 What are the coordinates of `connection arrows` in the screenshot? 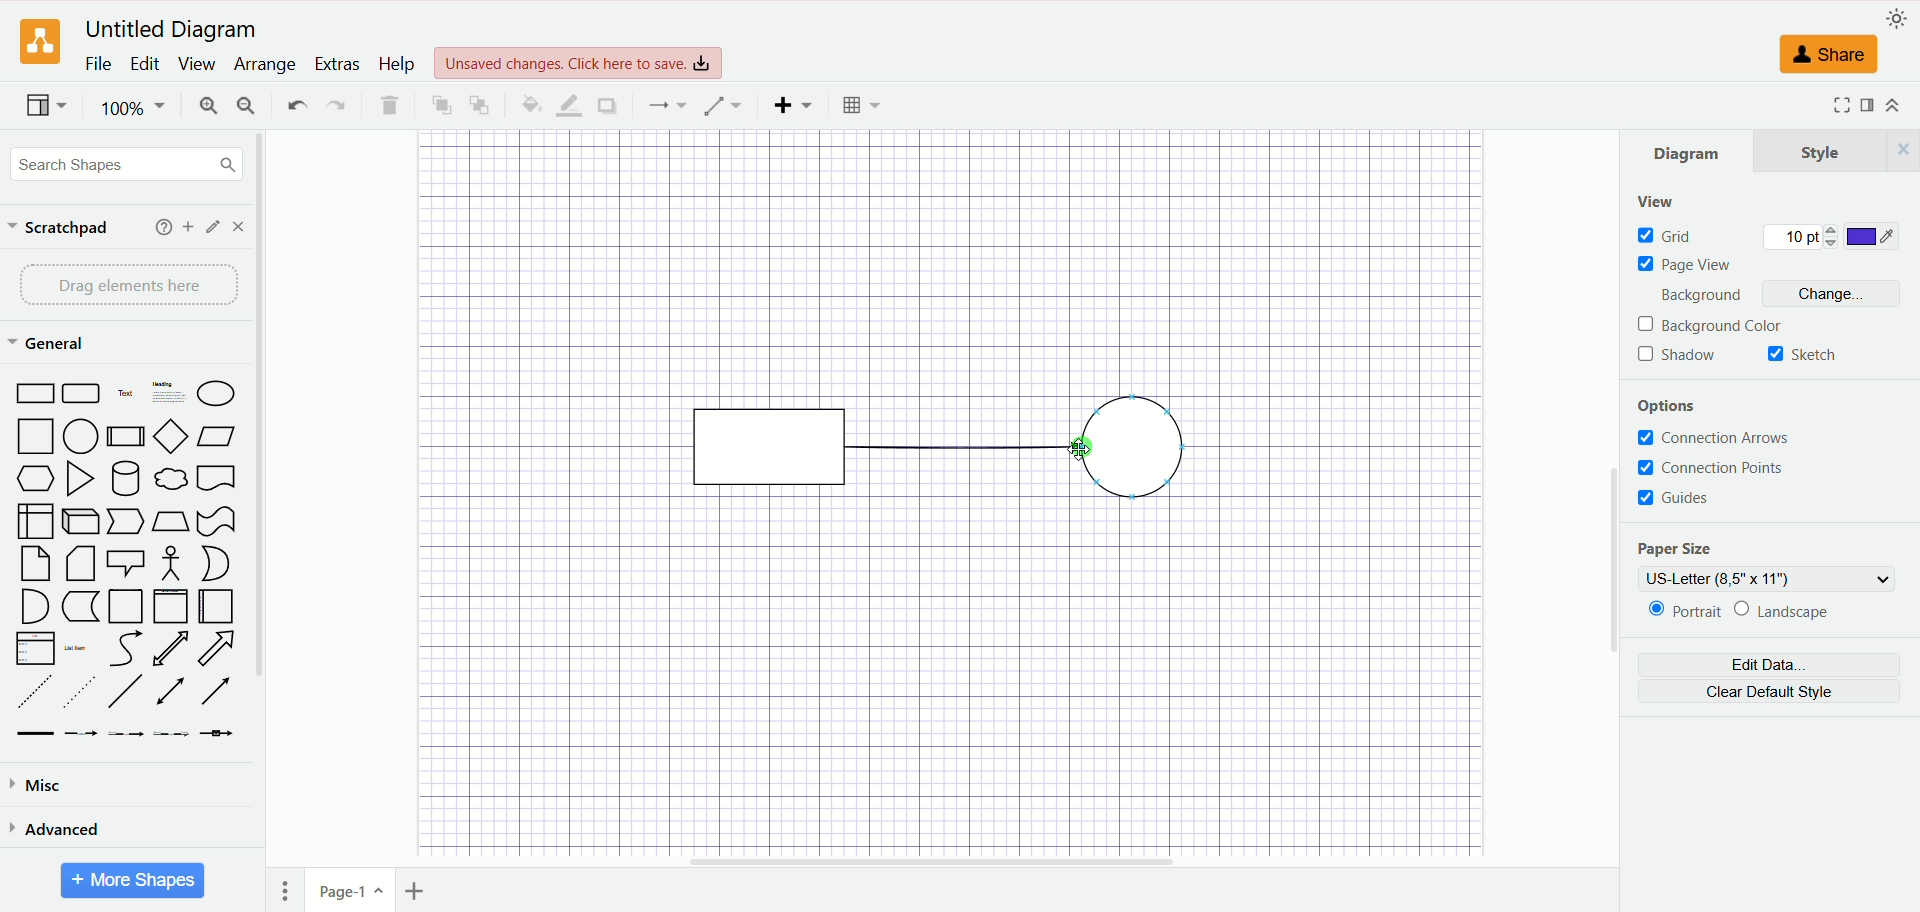 It's located at (1713, 438).